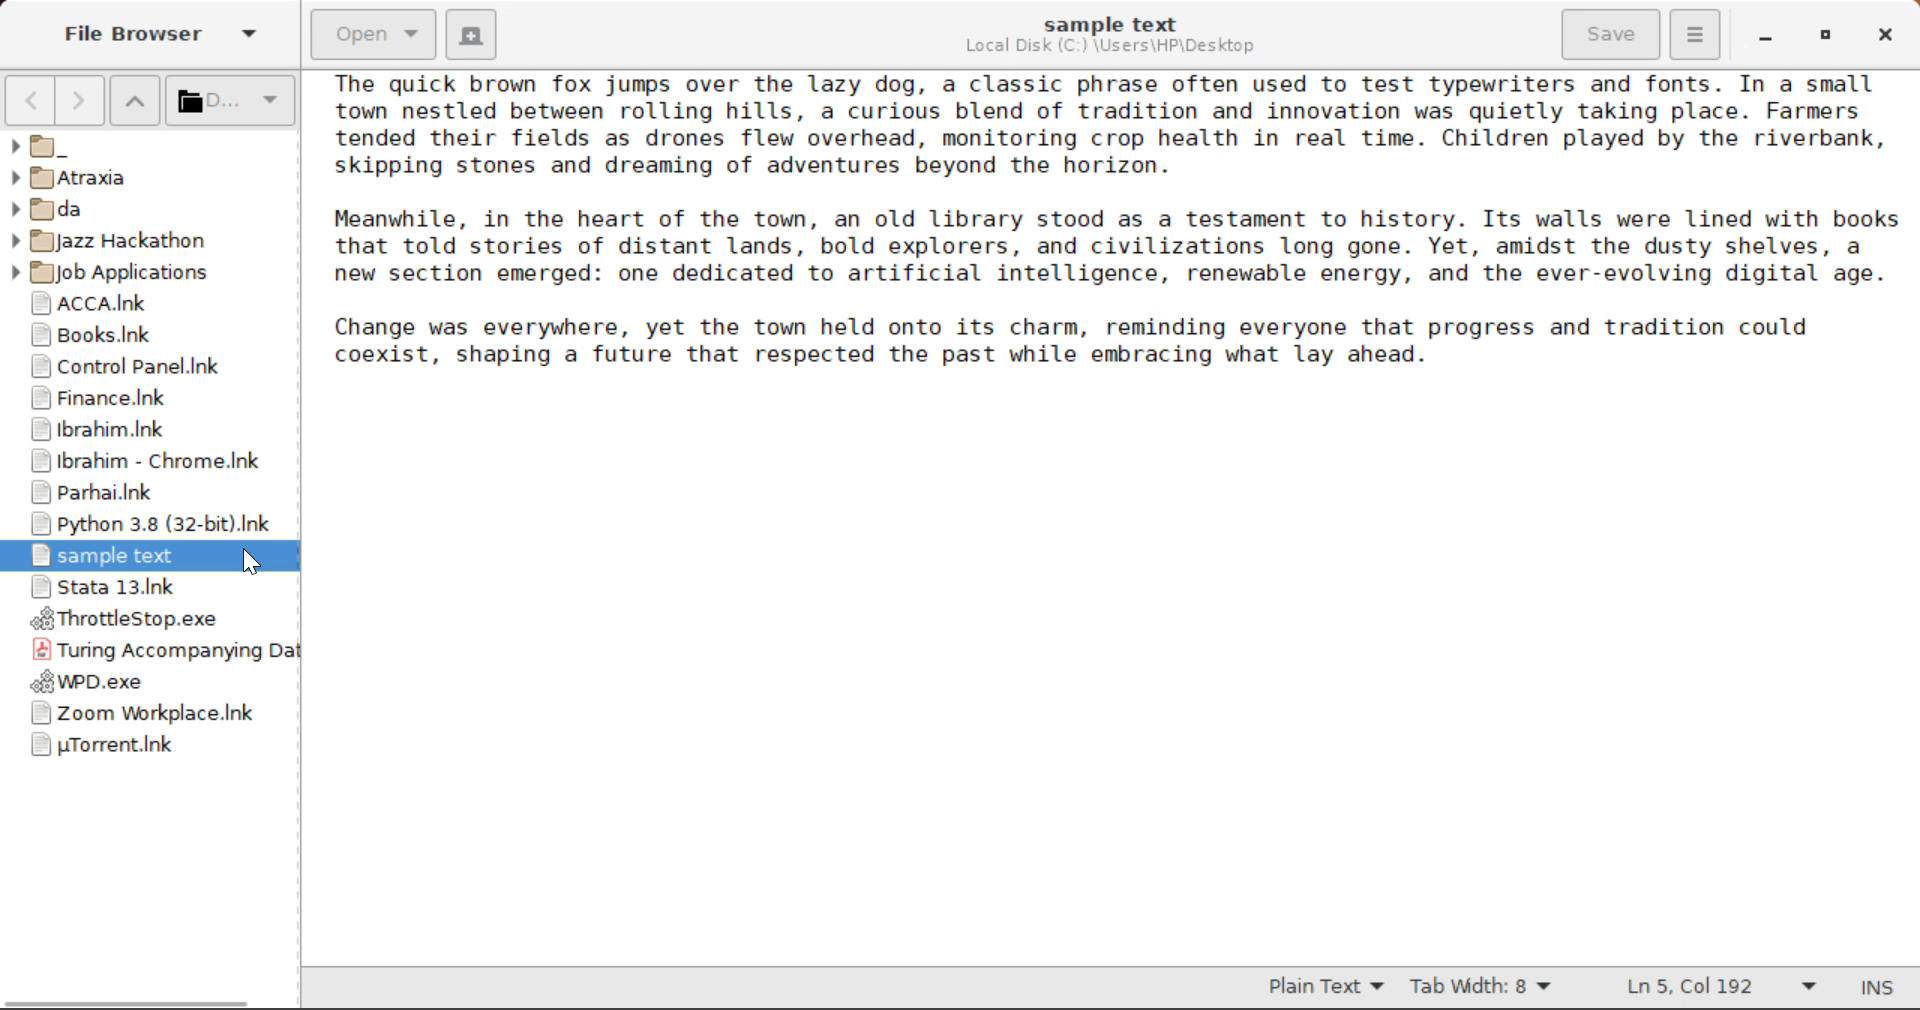  Describe the element at coordinates (228, 101) in the screenshot. I see `Selected Folder` at that location.